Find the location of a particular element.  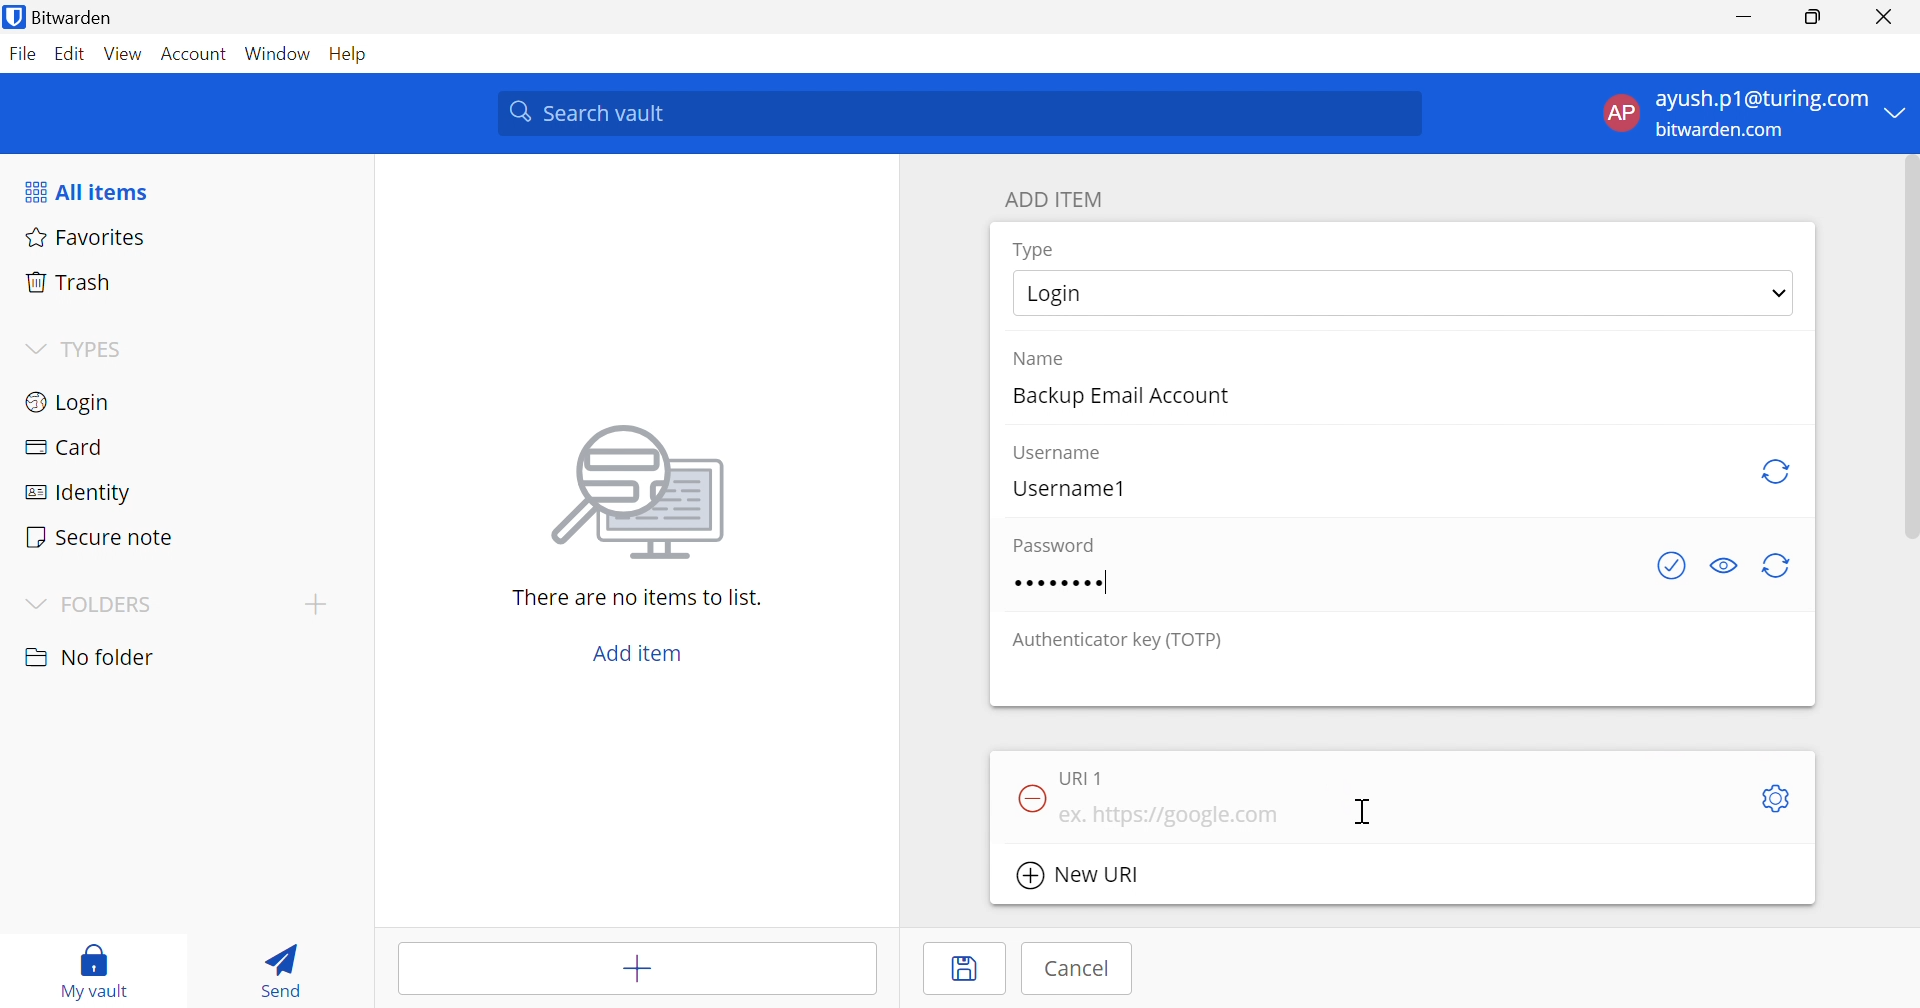

Password is located at coordinates (1054, 542).